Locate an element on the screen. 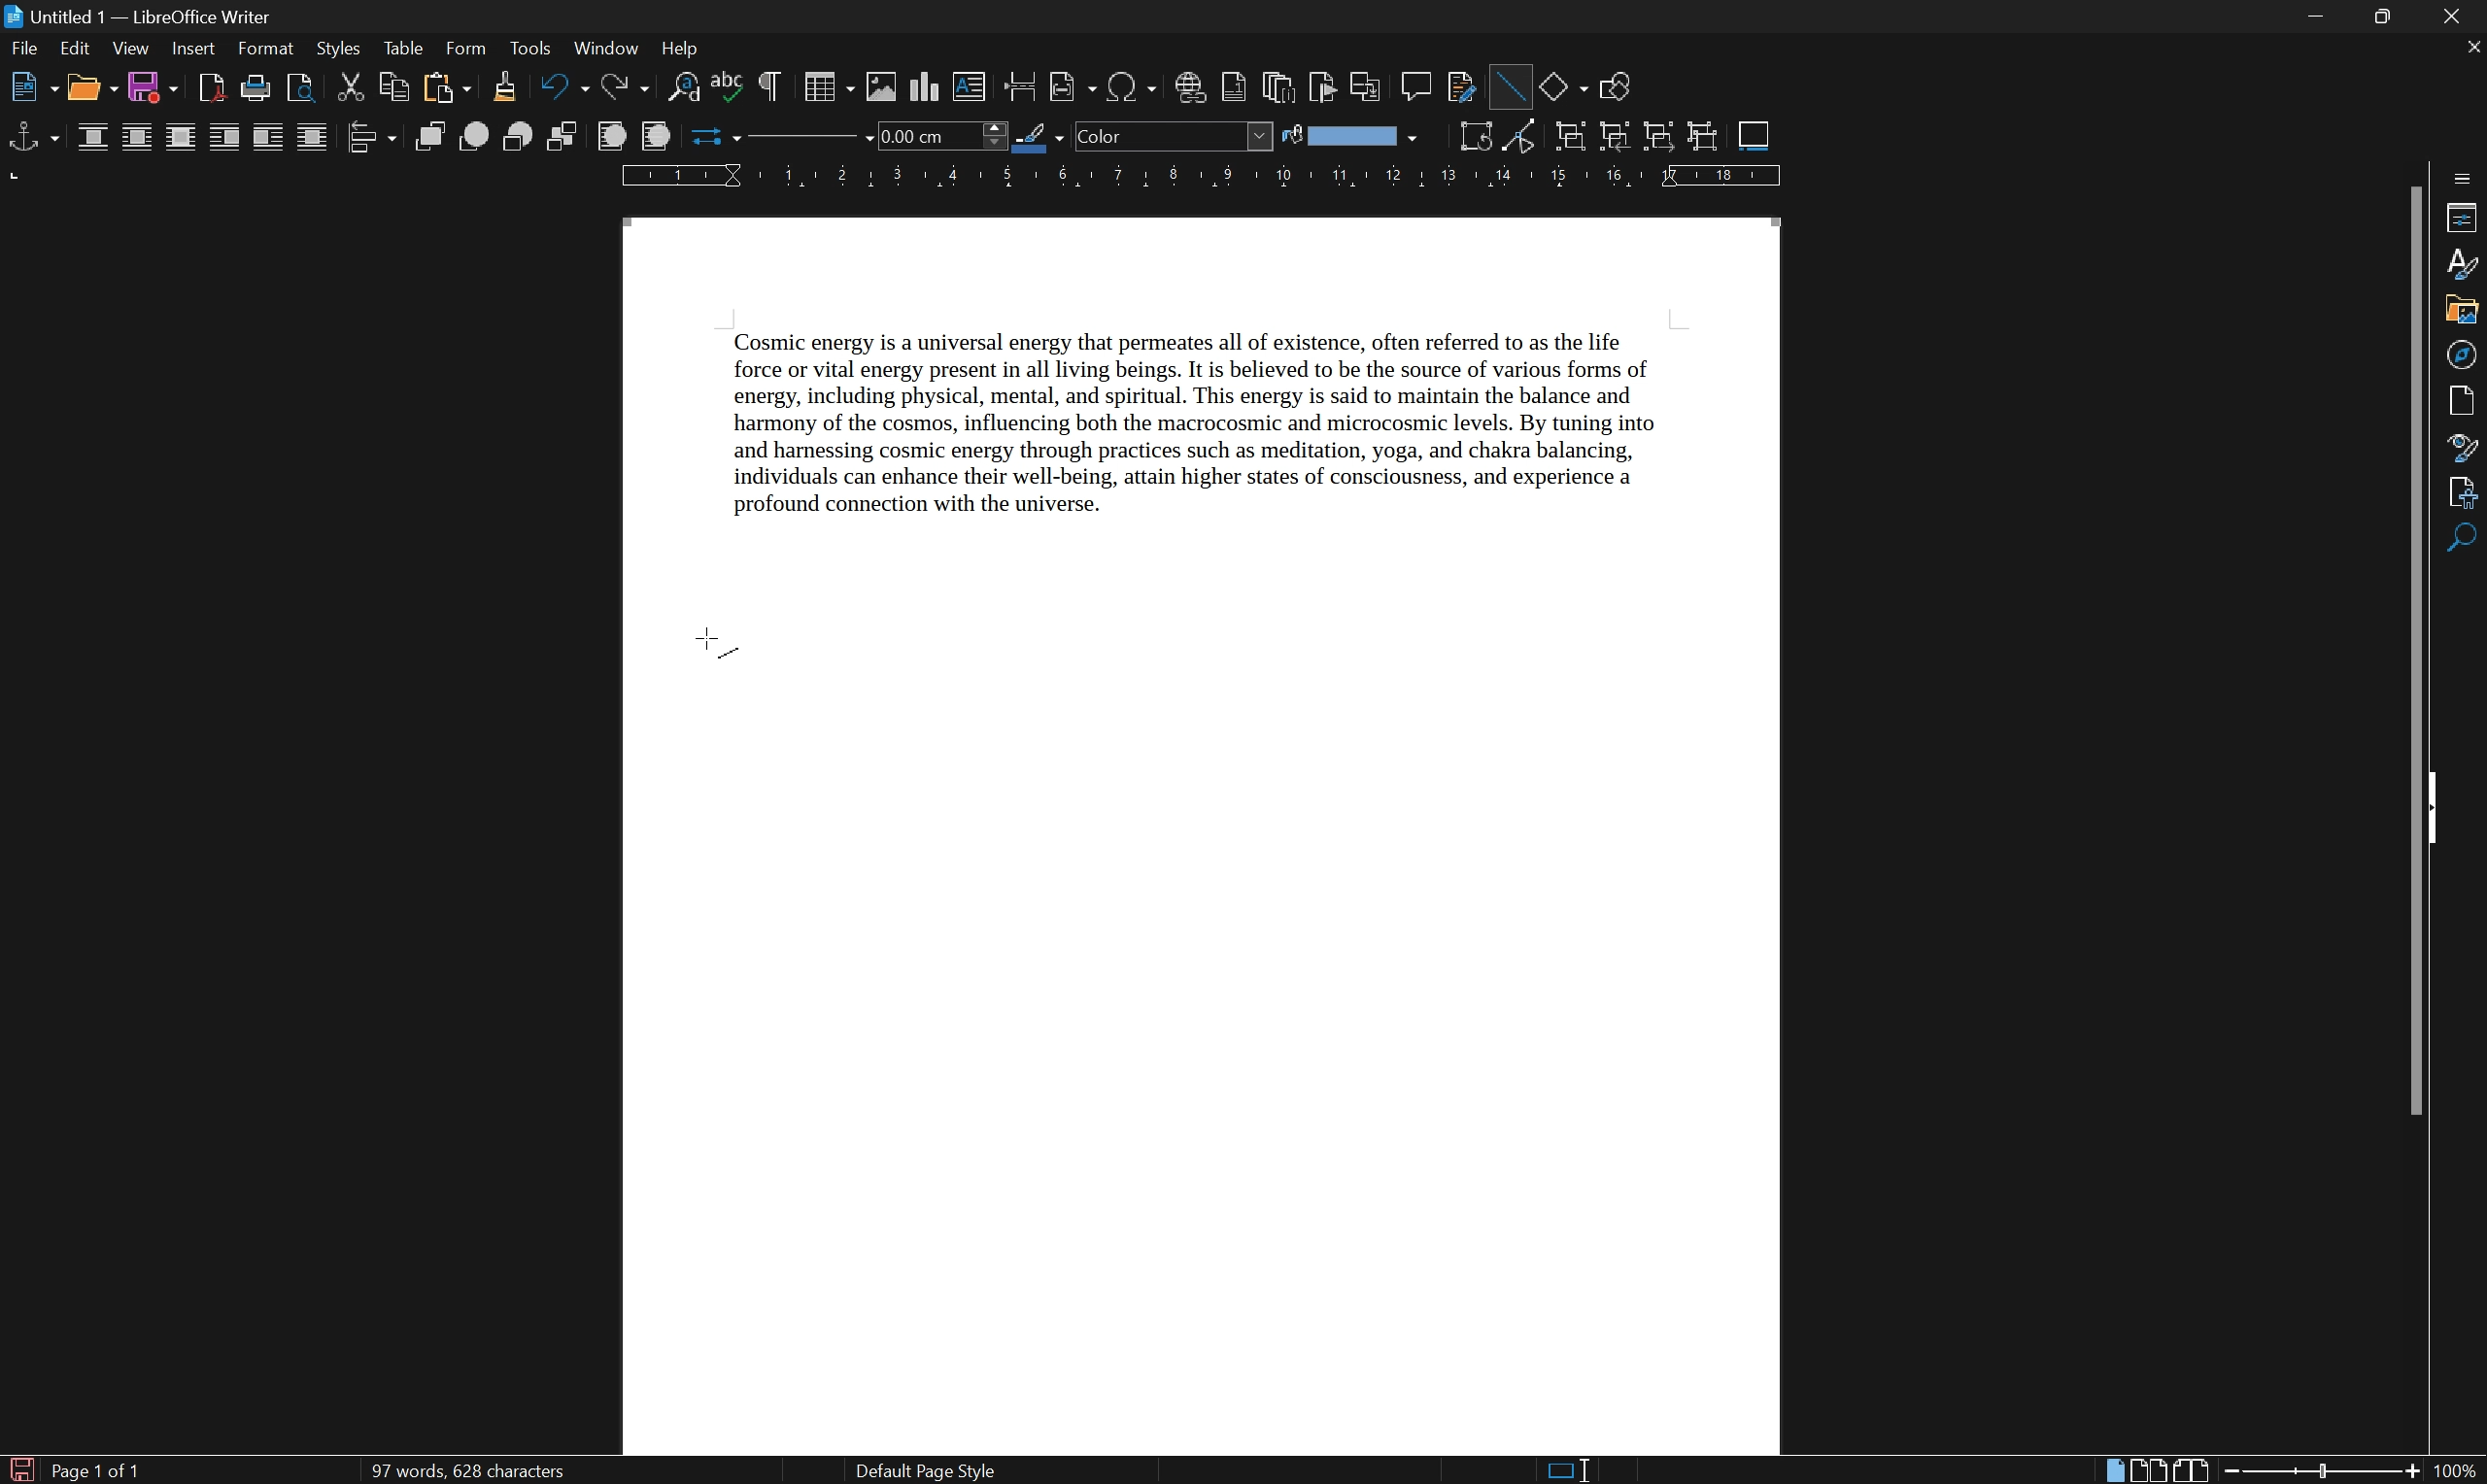 The height and width of the screenshot is (1484, 2487). to foreground is located at coordinates (613, 135).